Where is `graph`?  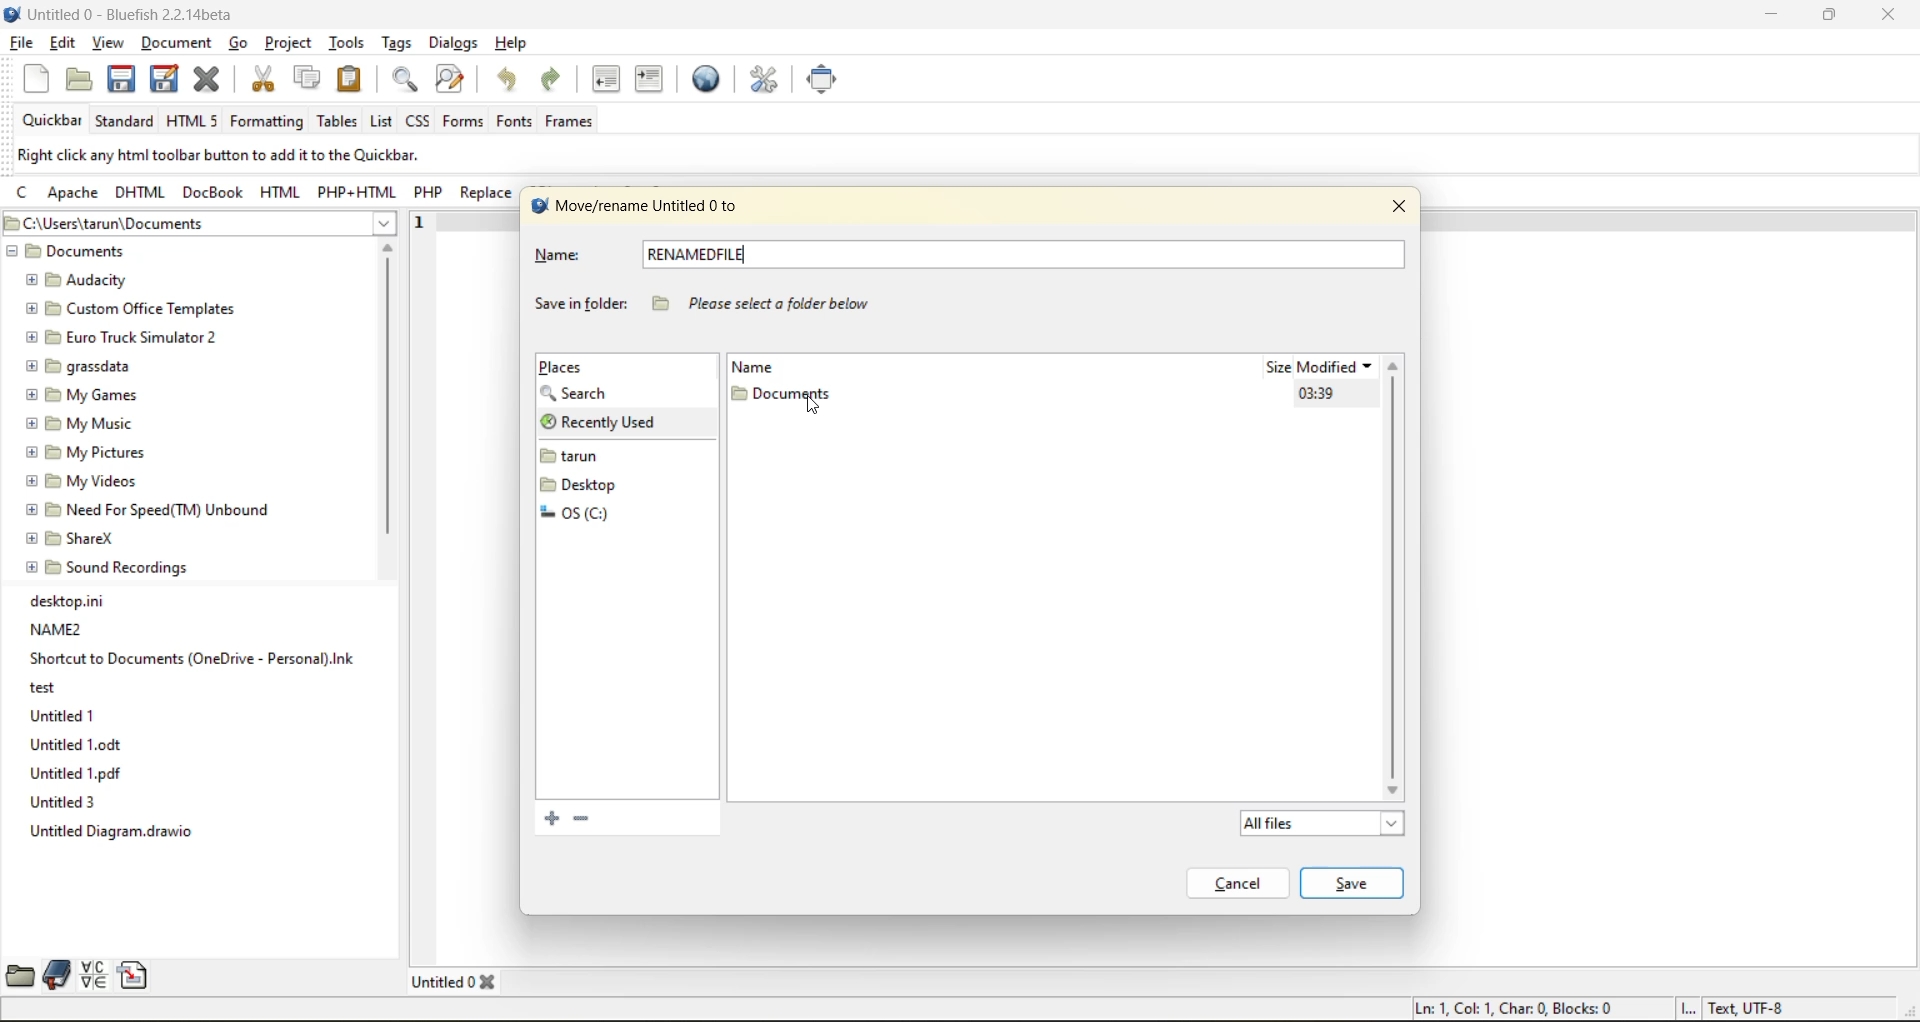 graph is located at coordinates (1383, 600).